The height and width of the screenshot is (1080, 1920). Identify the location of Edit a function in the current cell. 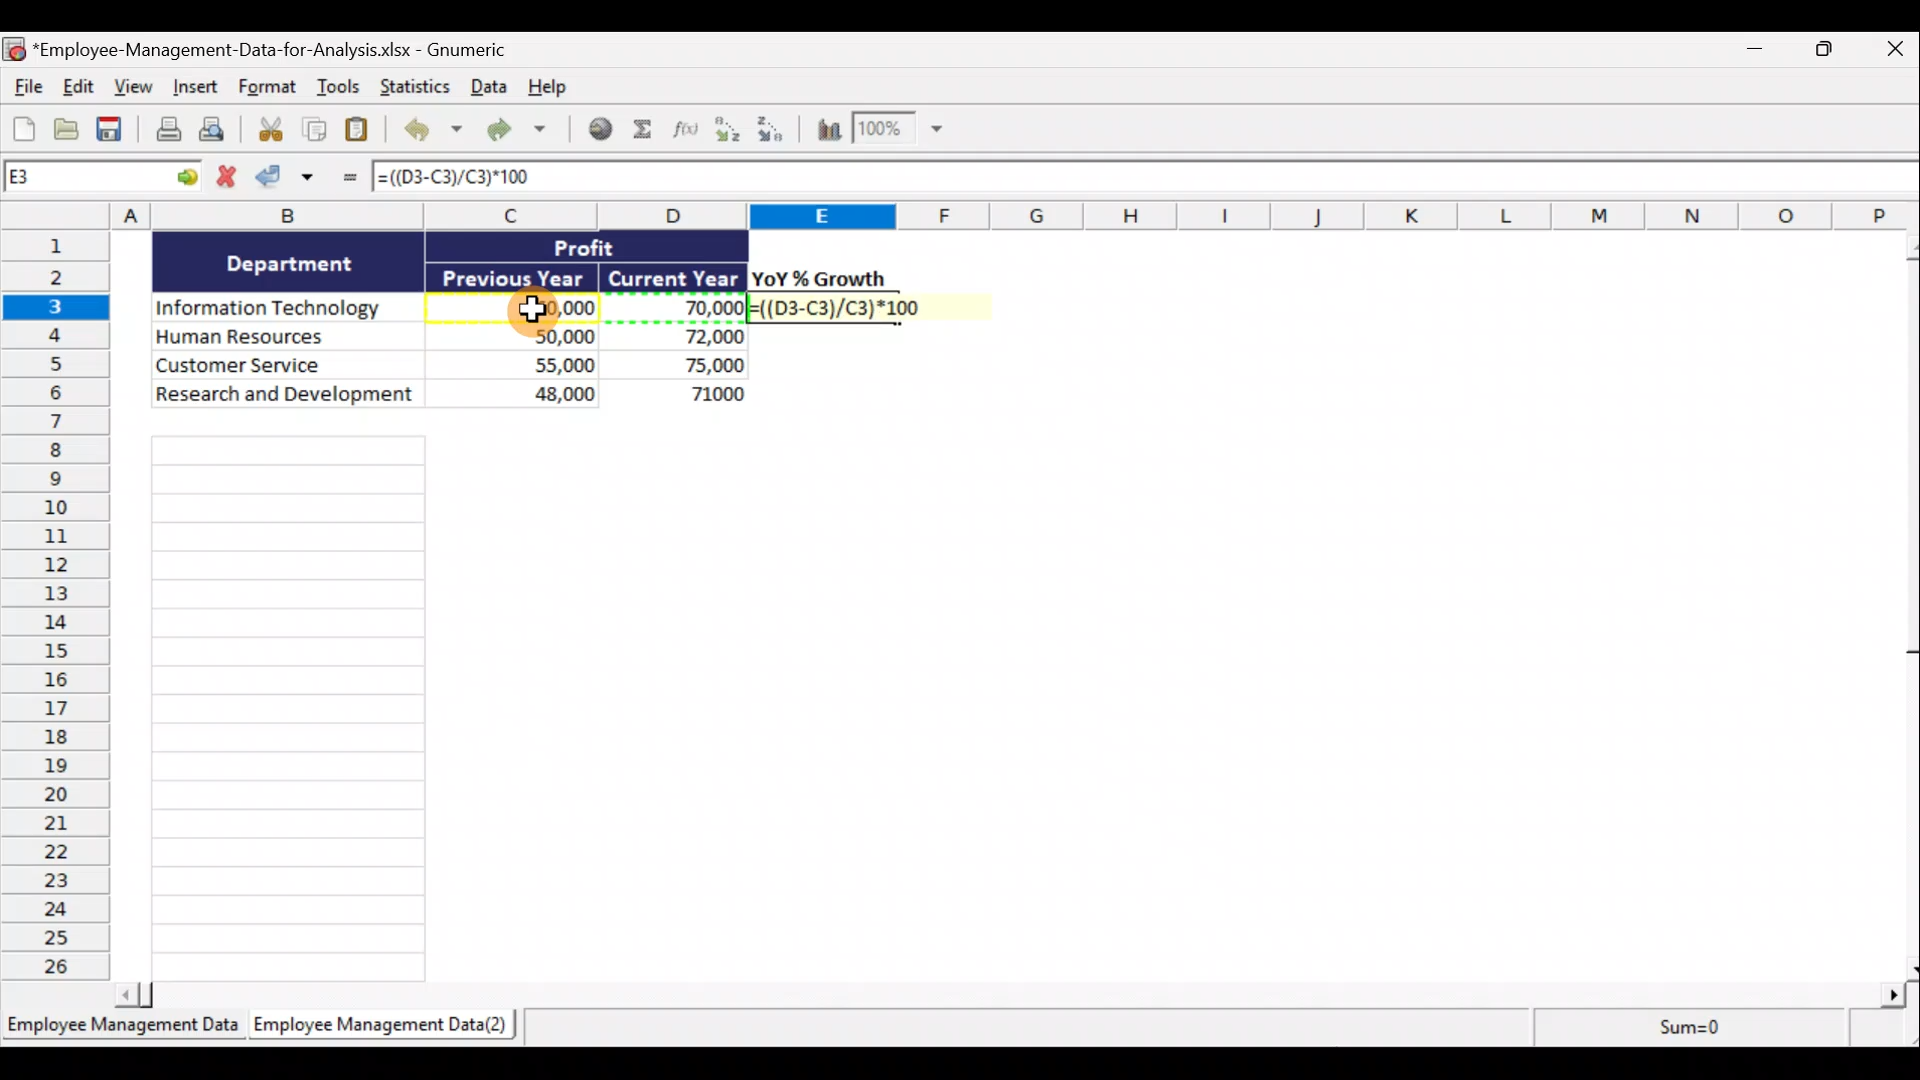
(691, 134).